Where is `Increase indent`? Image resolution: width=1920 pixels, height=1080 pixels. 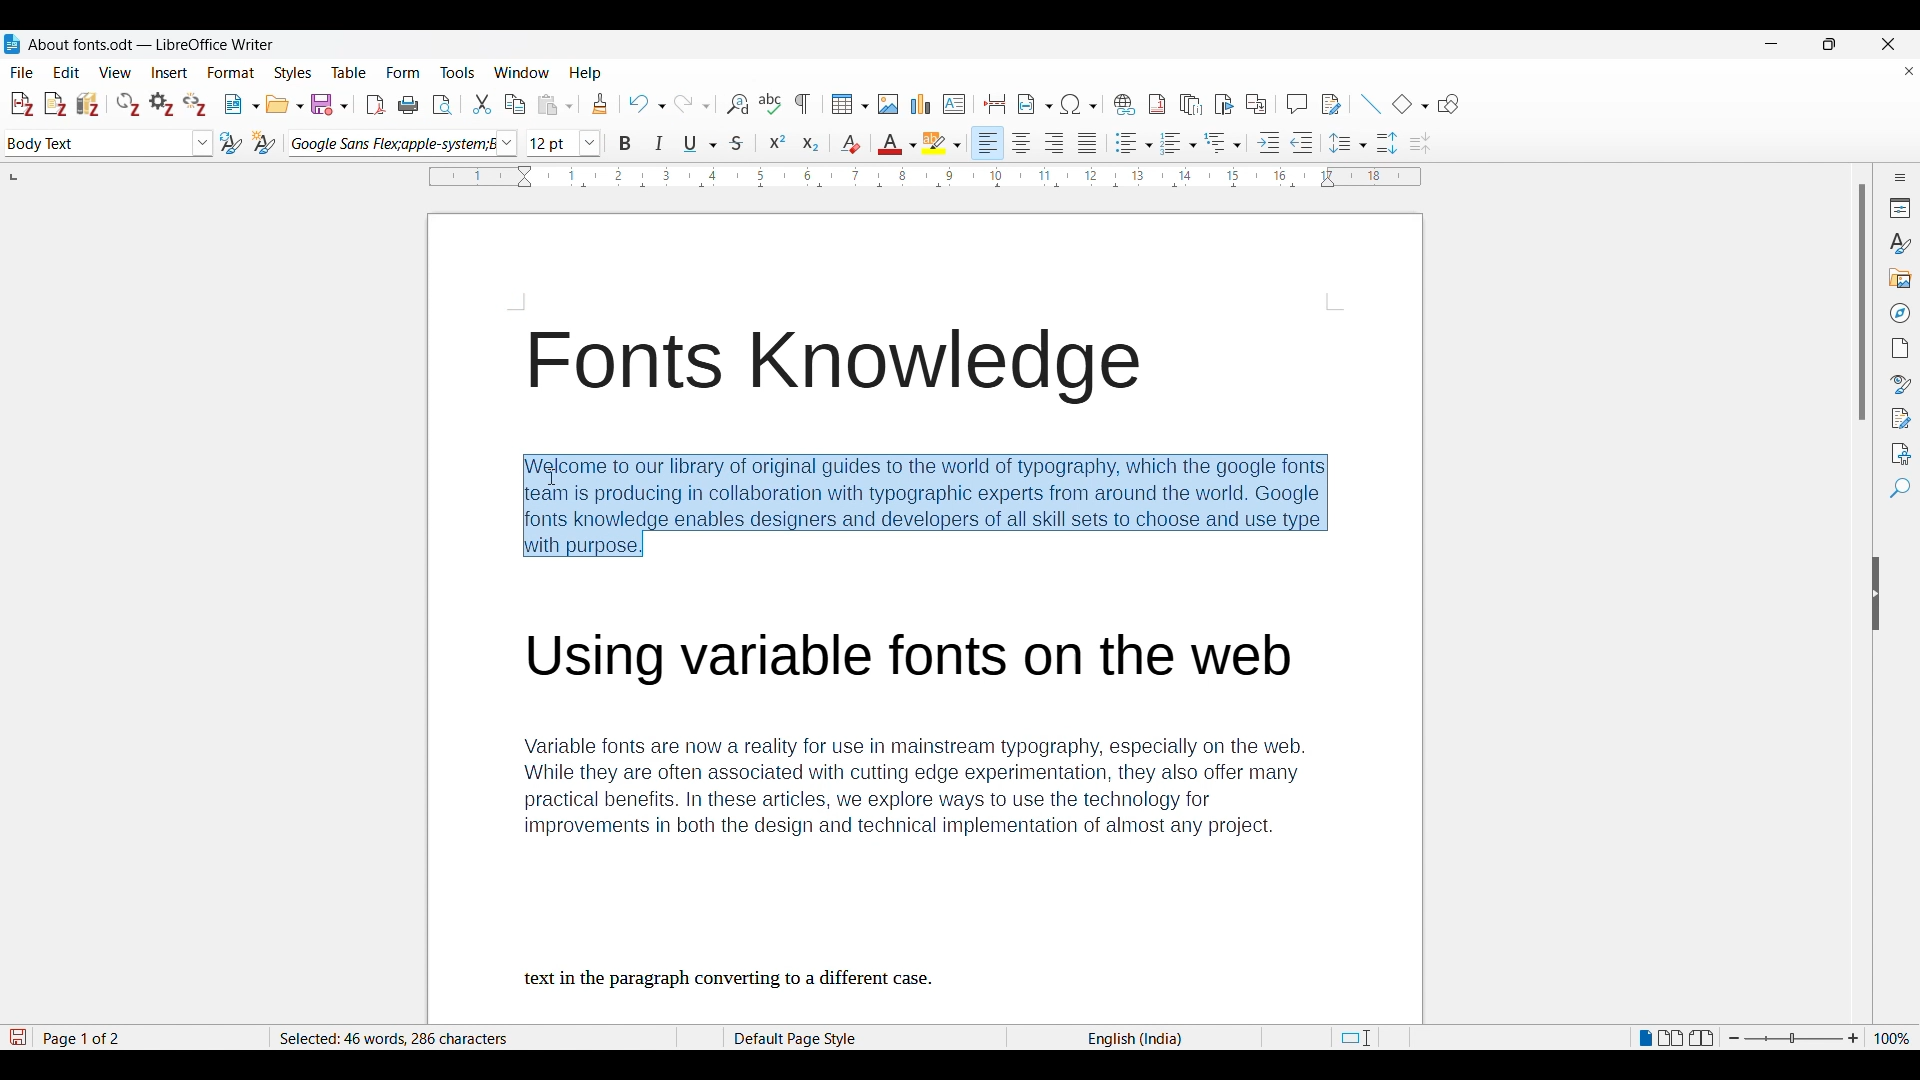
Increase indent is located at coordinates (1268, 142).